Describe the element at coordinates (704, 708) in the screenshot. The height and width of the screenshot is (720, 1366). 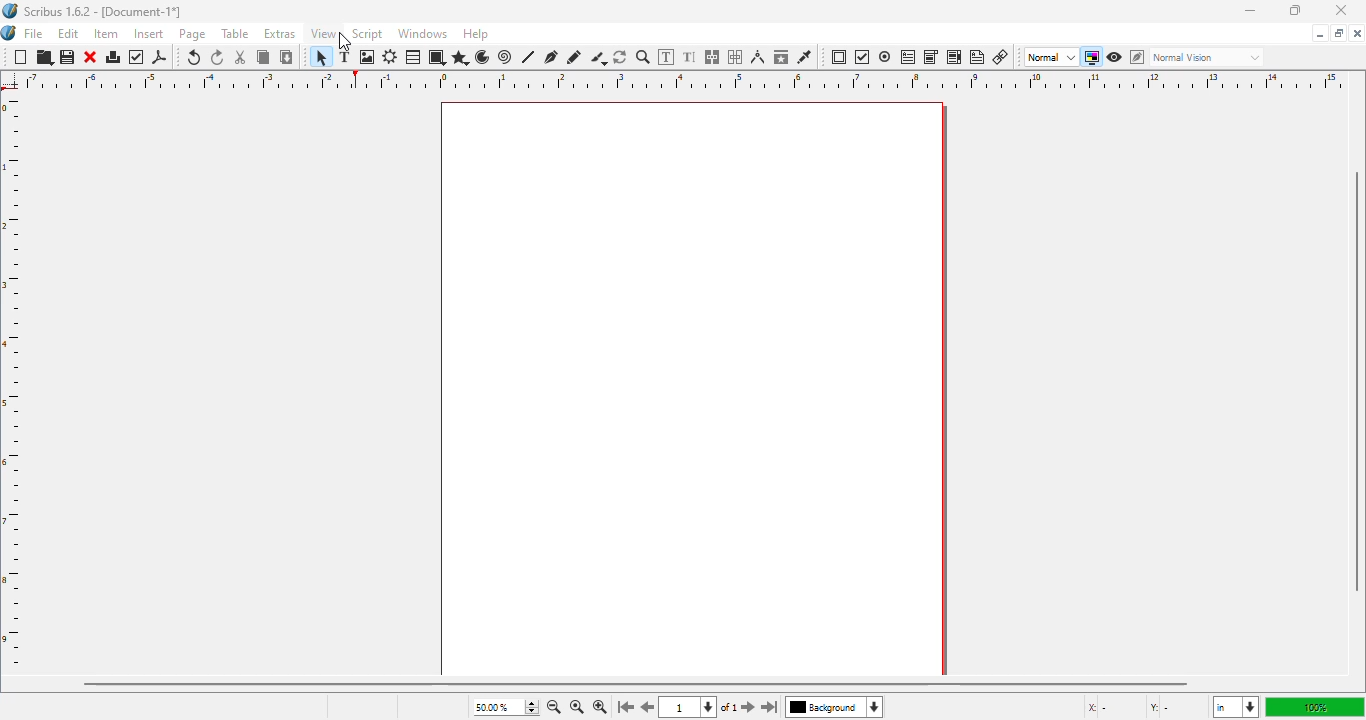
I see `1 of 1` at that location.